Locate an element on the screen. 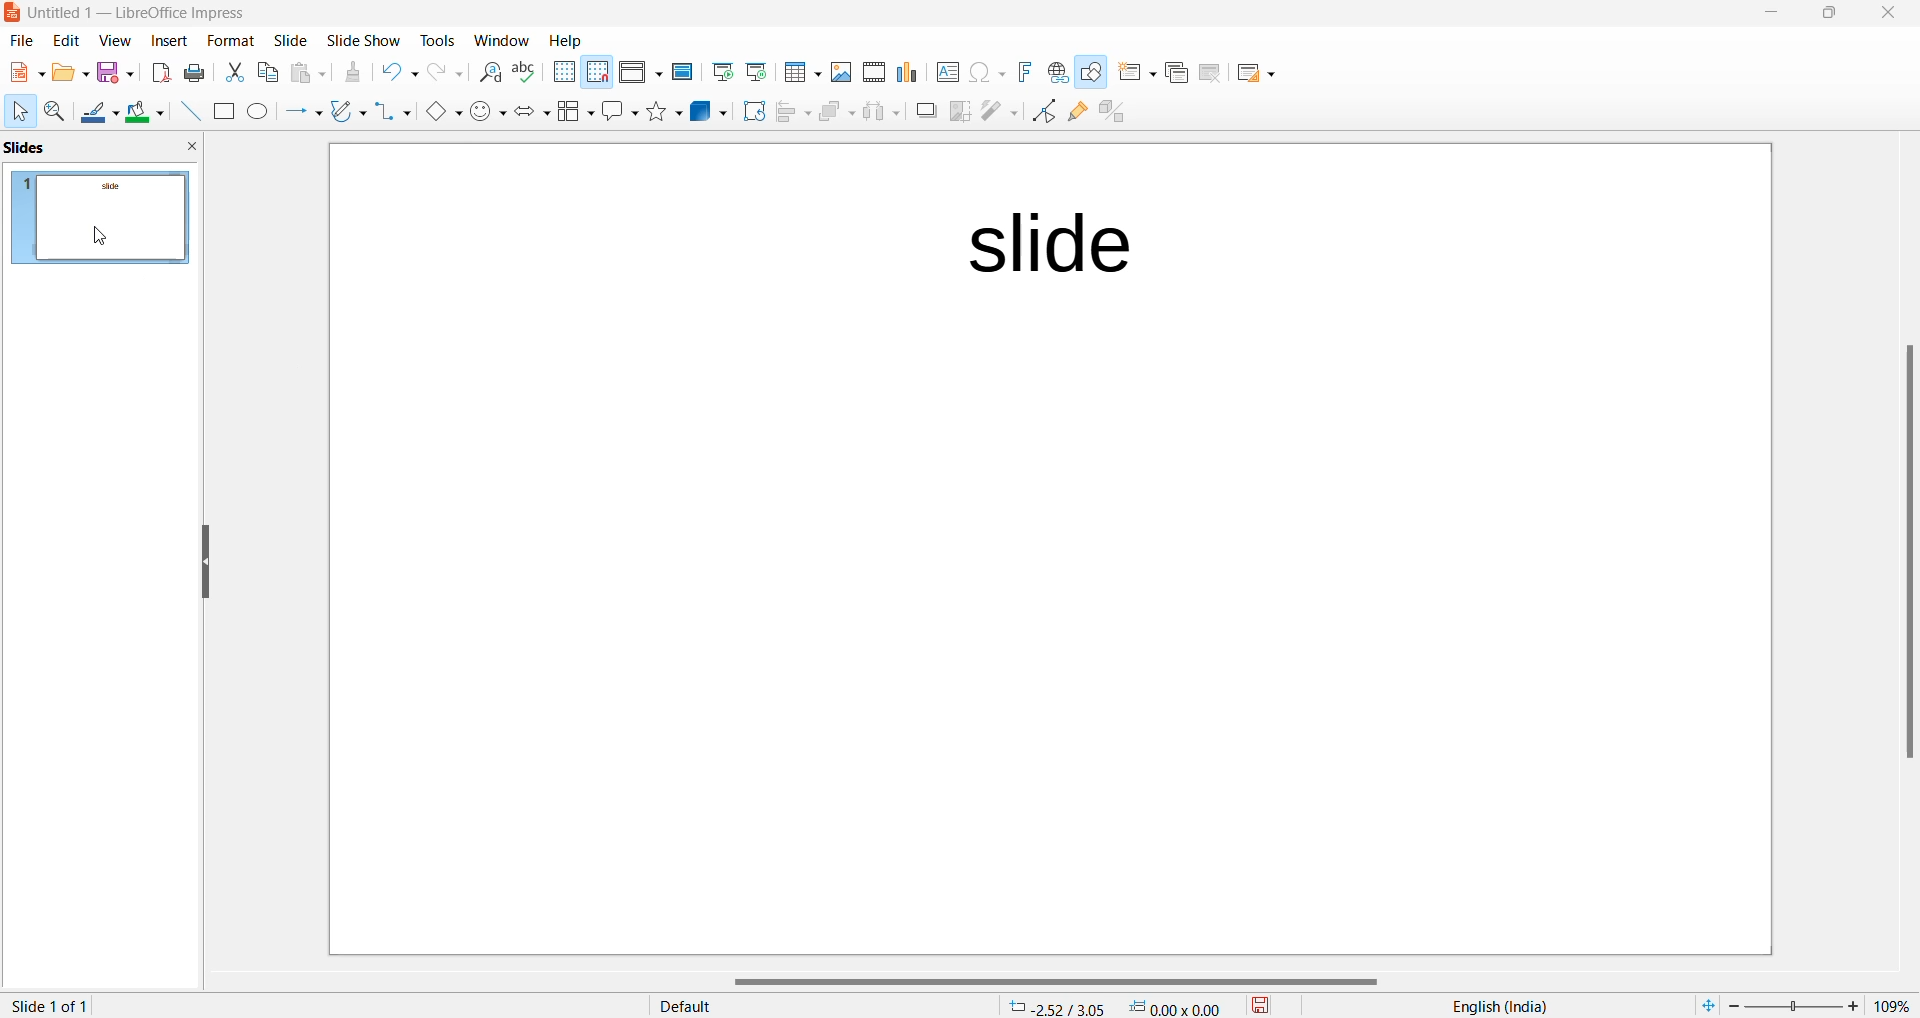 The width and height of the screenshot is (1920, 1018). delete slide is located at coordinates (1210, 77).